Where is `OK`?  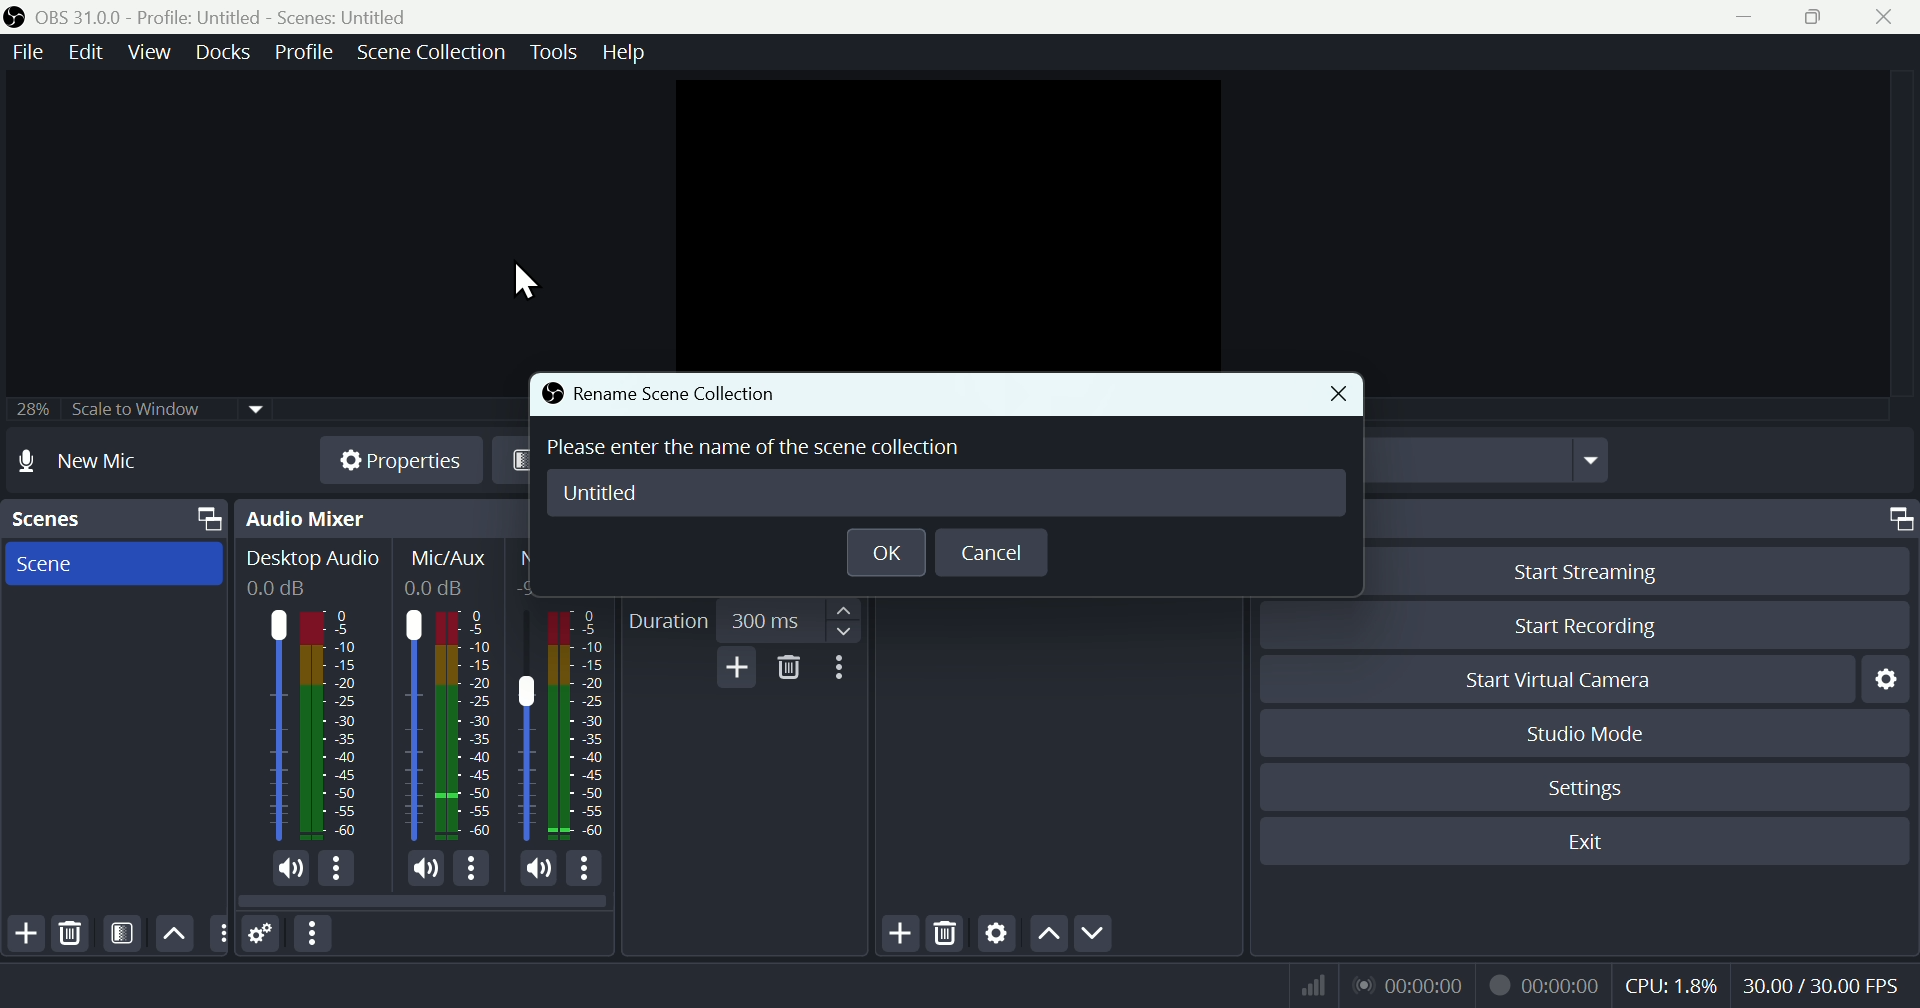 OK is located at coordinates (885, 553).